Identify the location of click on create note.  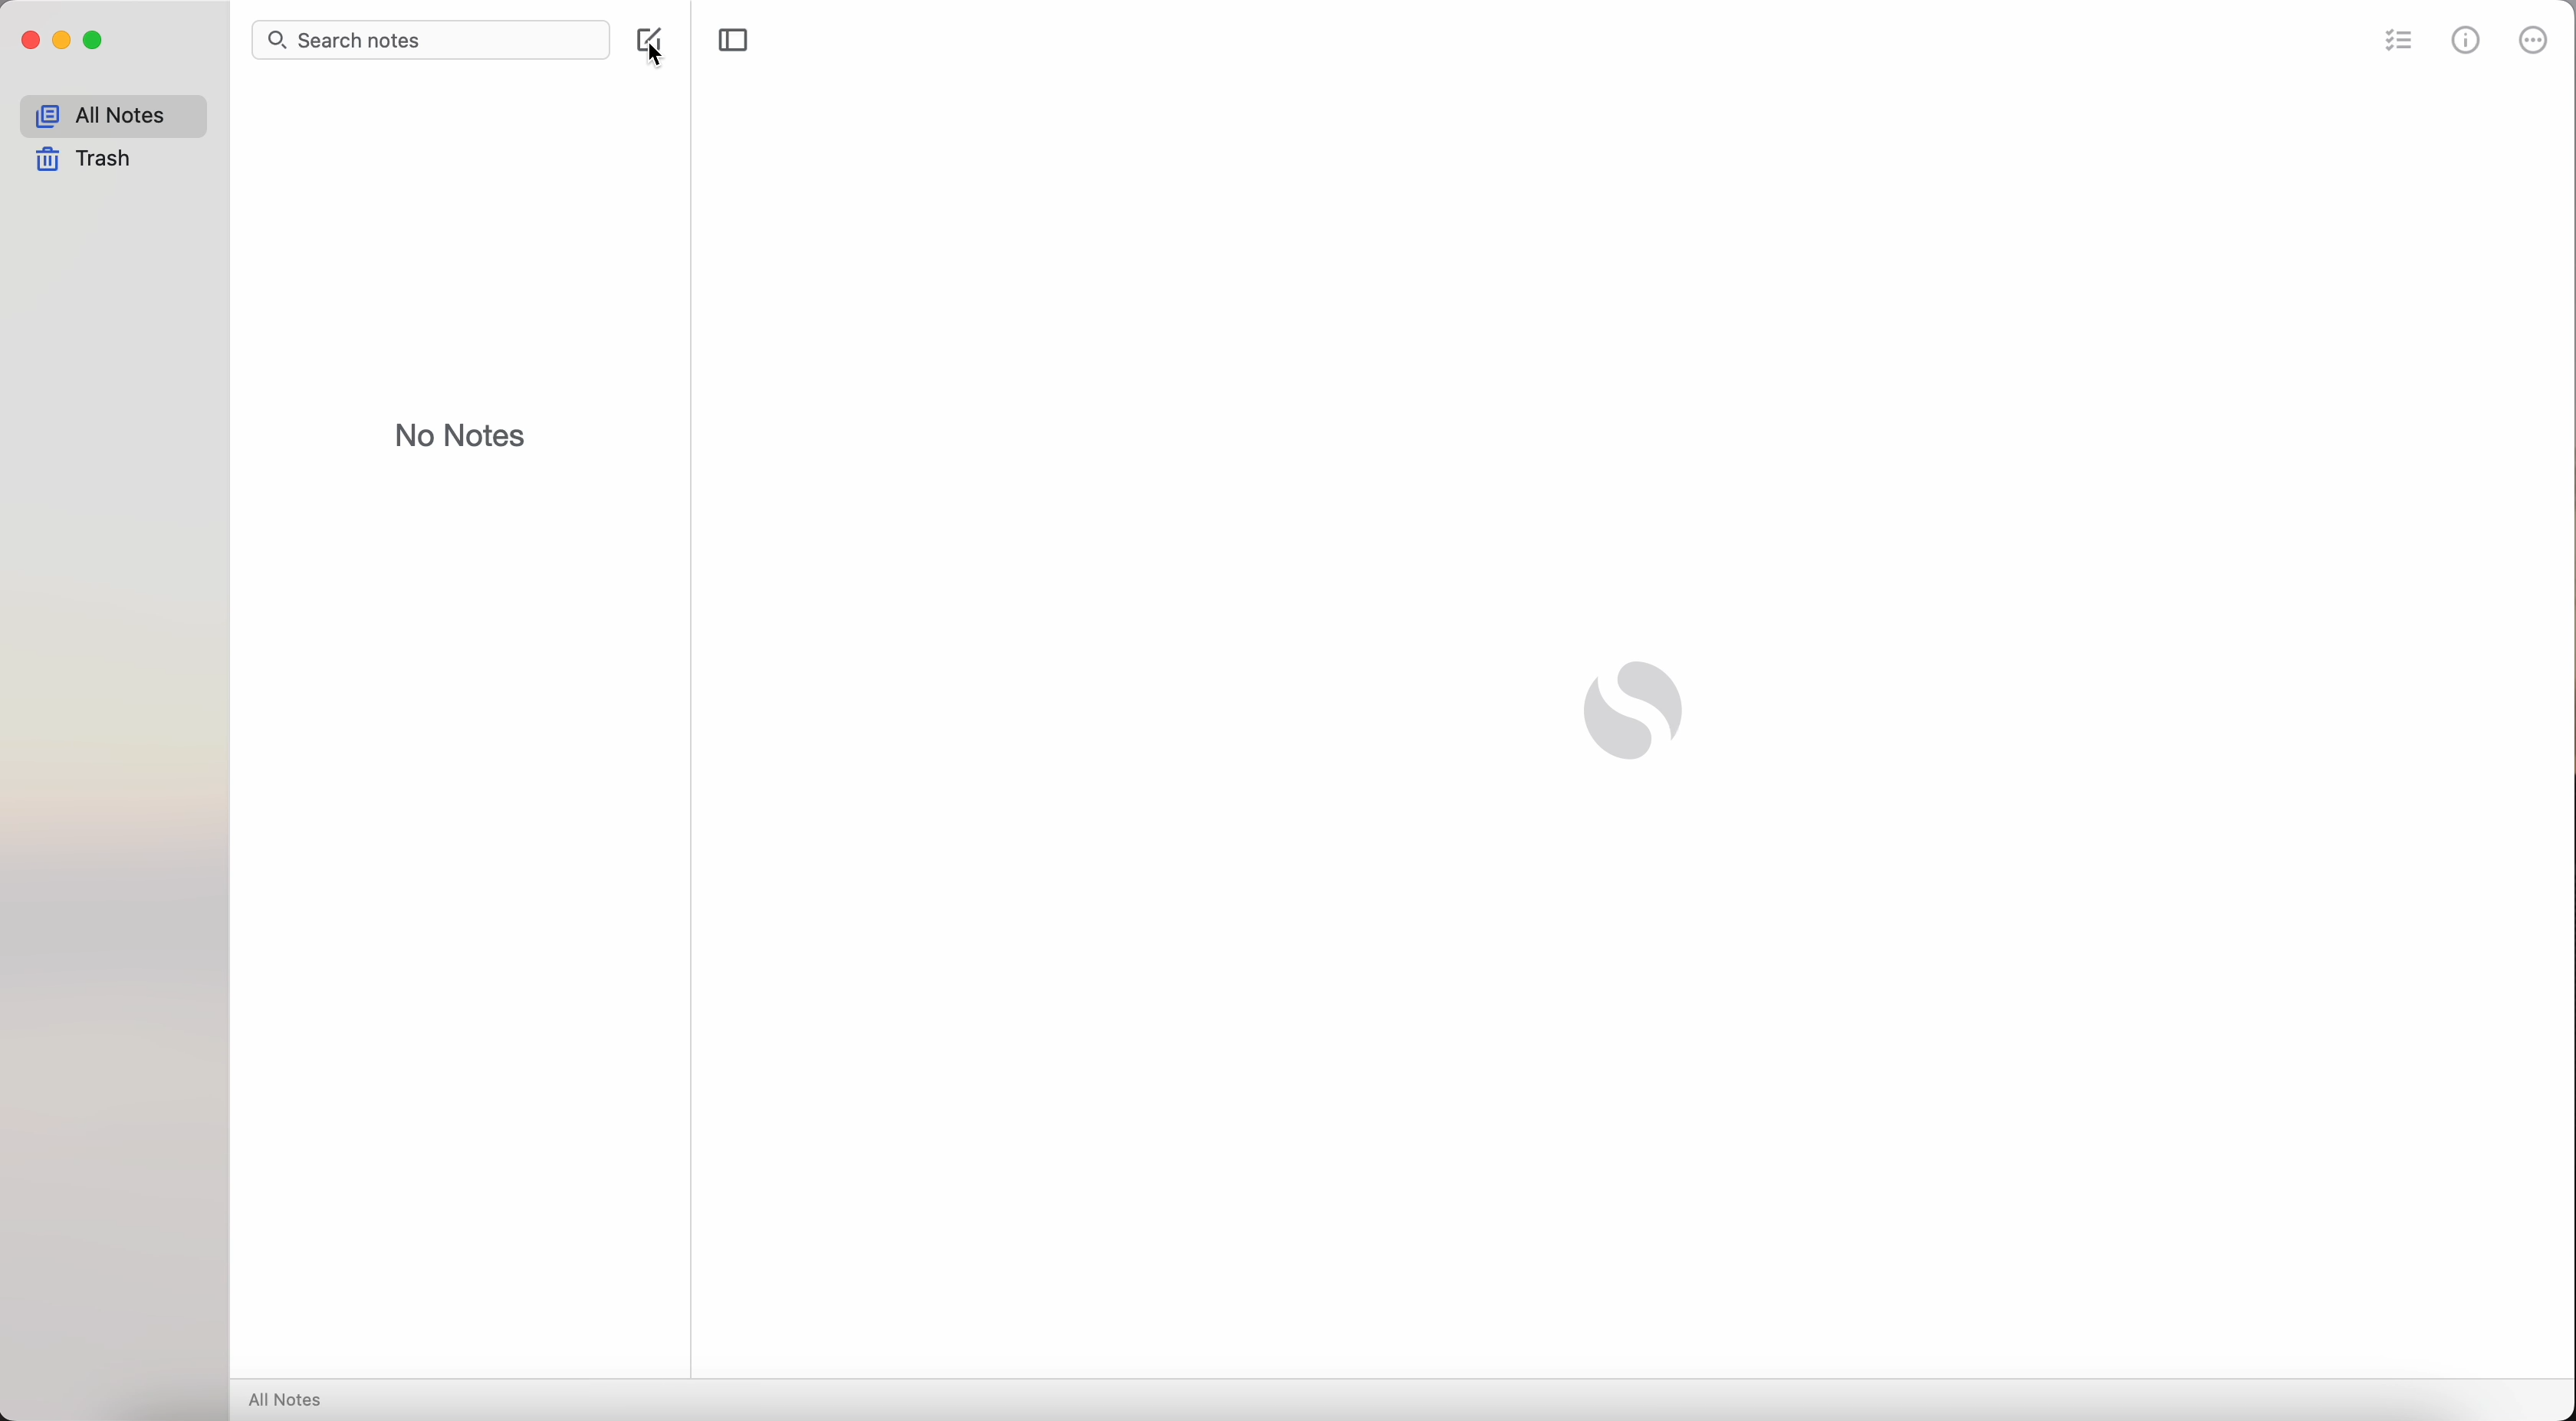
(655, 45).